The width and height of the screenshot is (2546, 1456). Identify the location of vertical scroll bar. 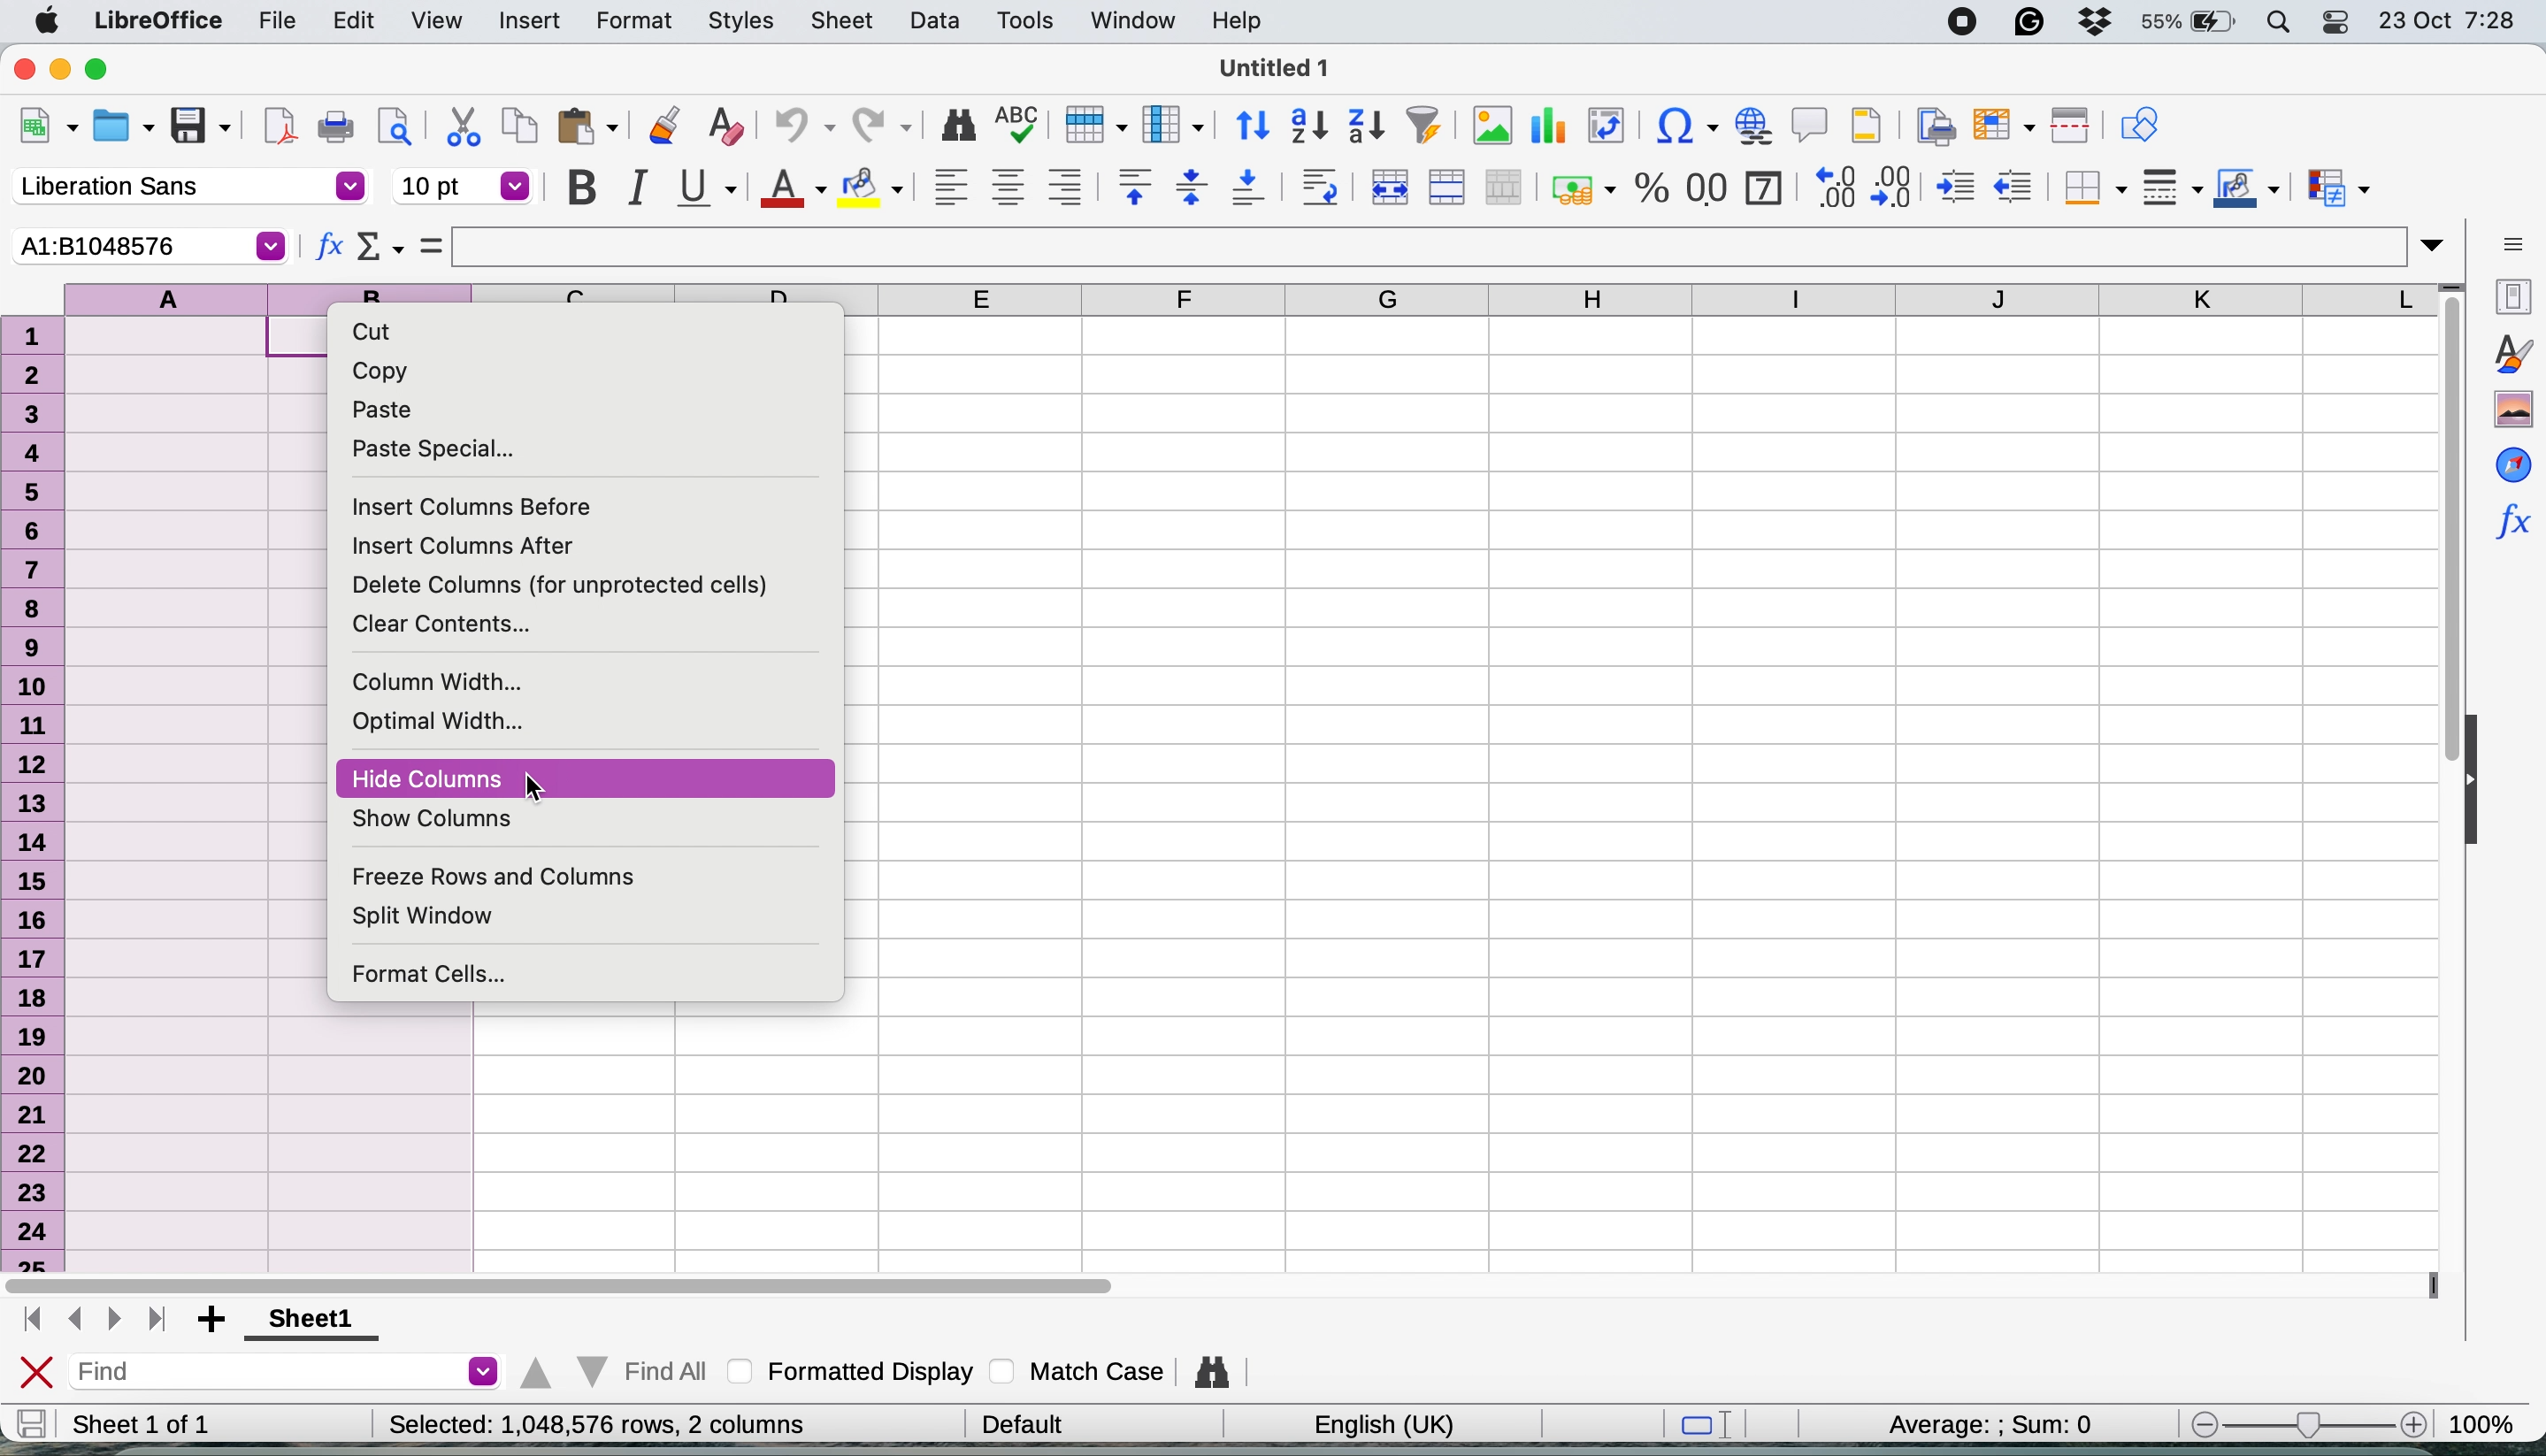
(2448, 519).